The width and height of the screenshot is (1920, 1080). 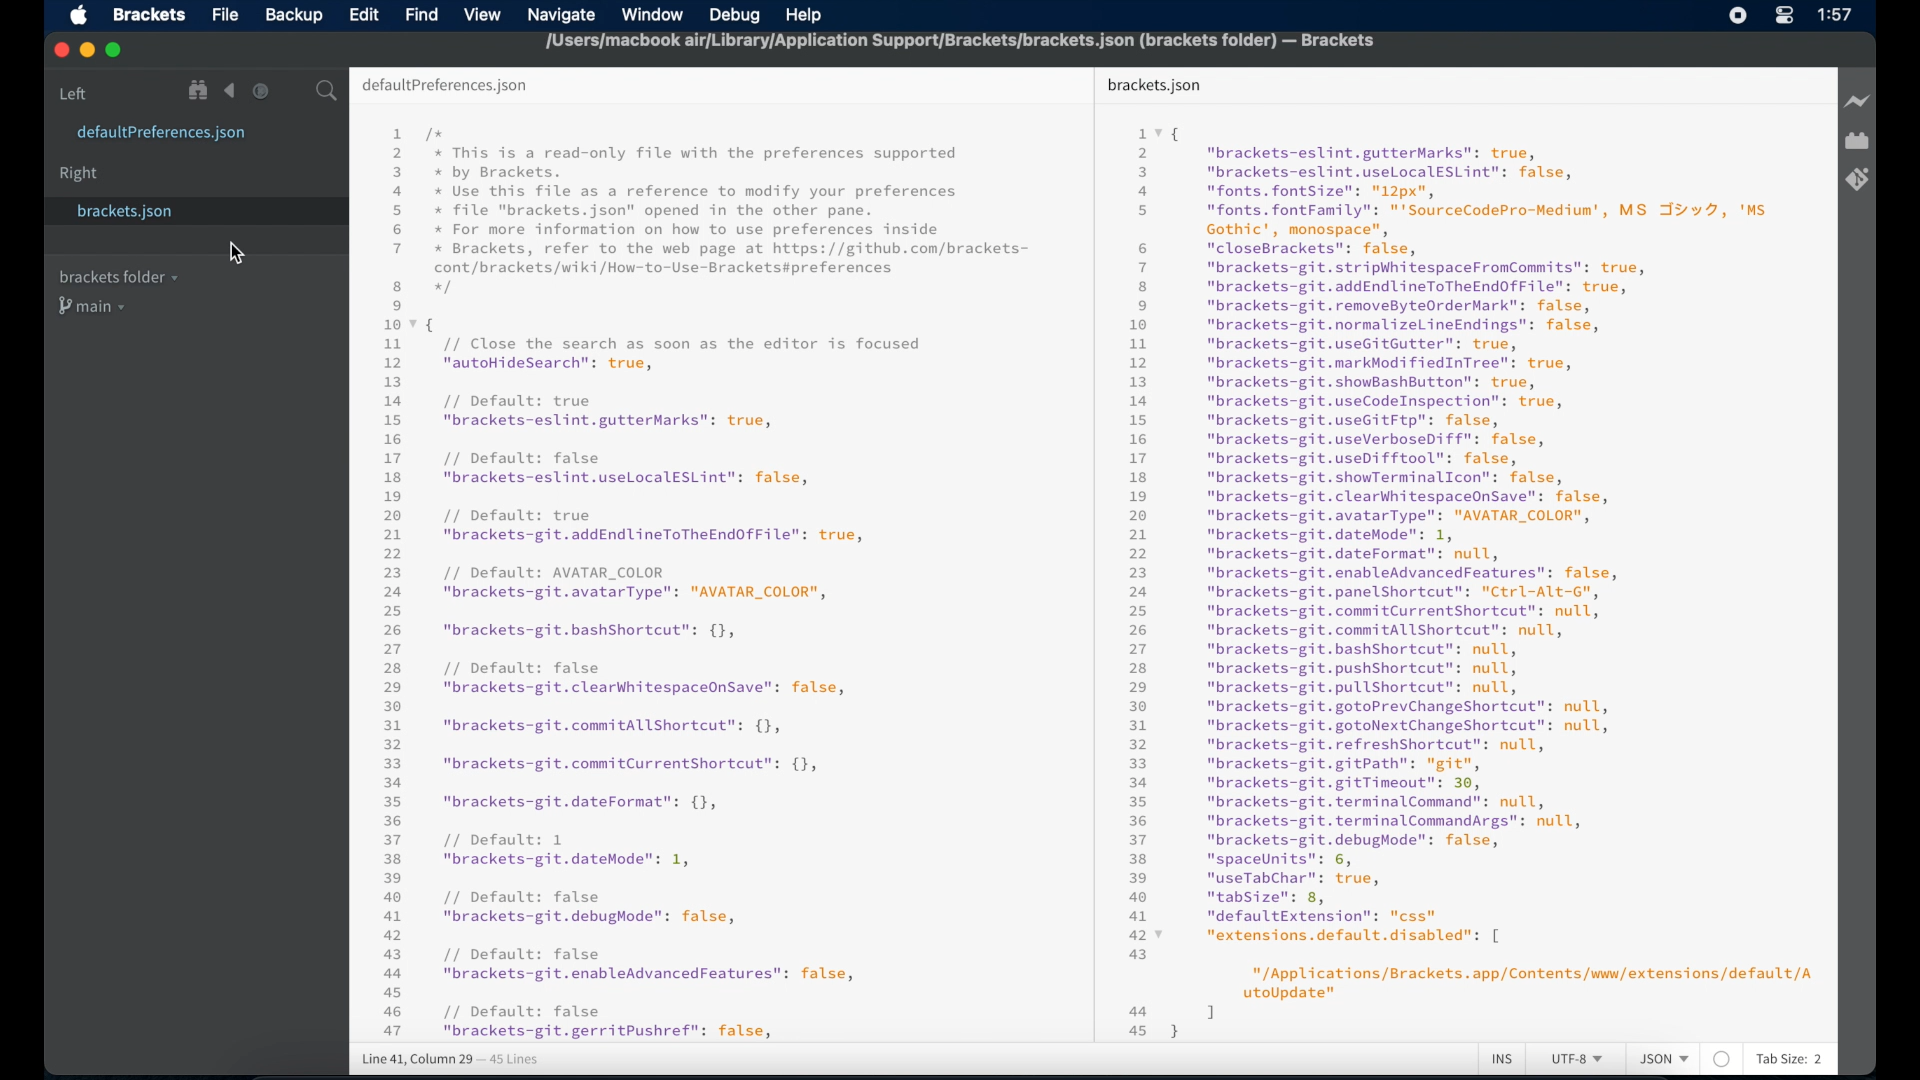 I want to click on line 41, column 30 - 45 lines, so click(x=450, y=1060).